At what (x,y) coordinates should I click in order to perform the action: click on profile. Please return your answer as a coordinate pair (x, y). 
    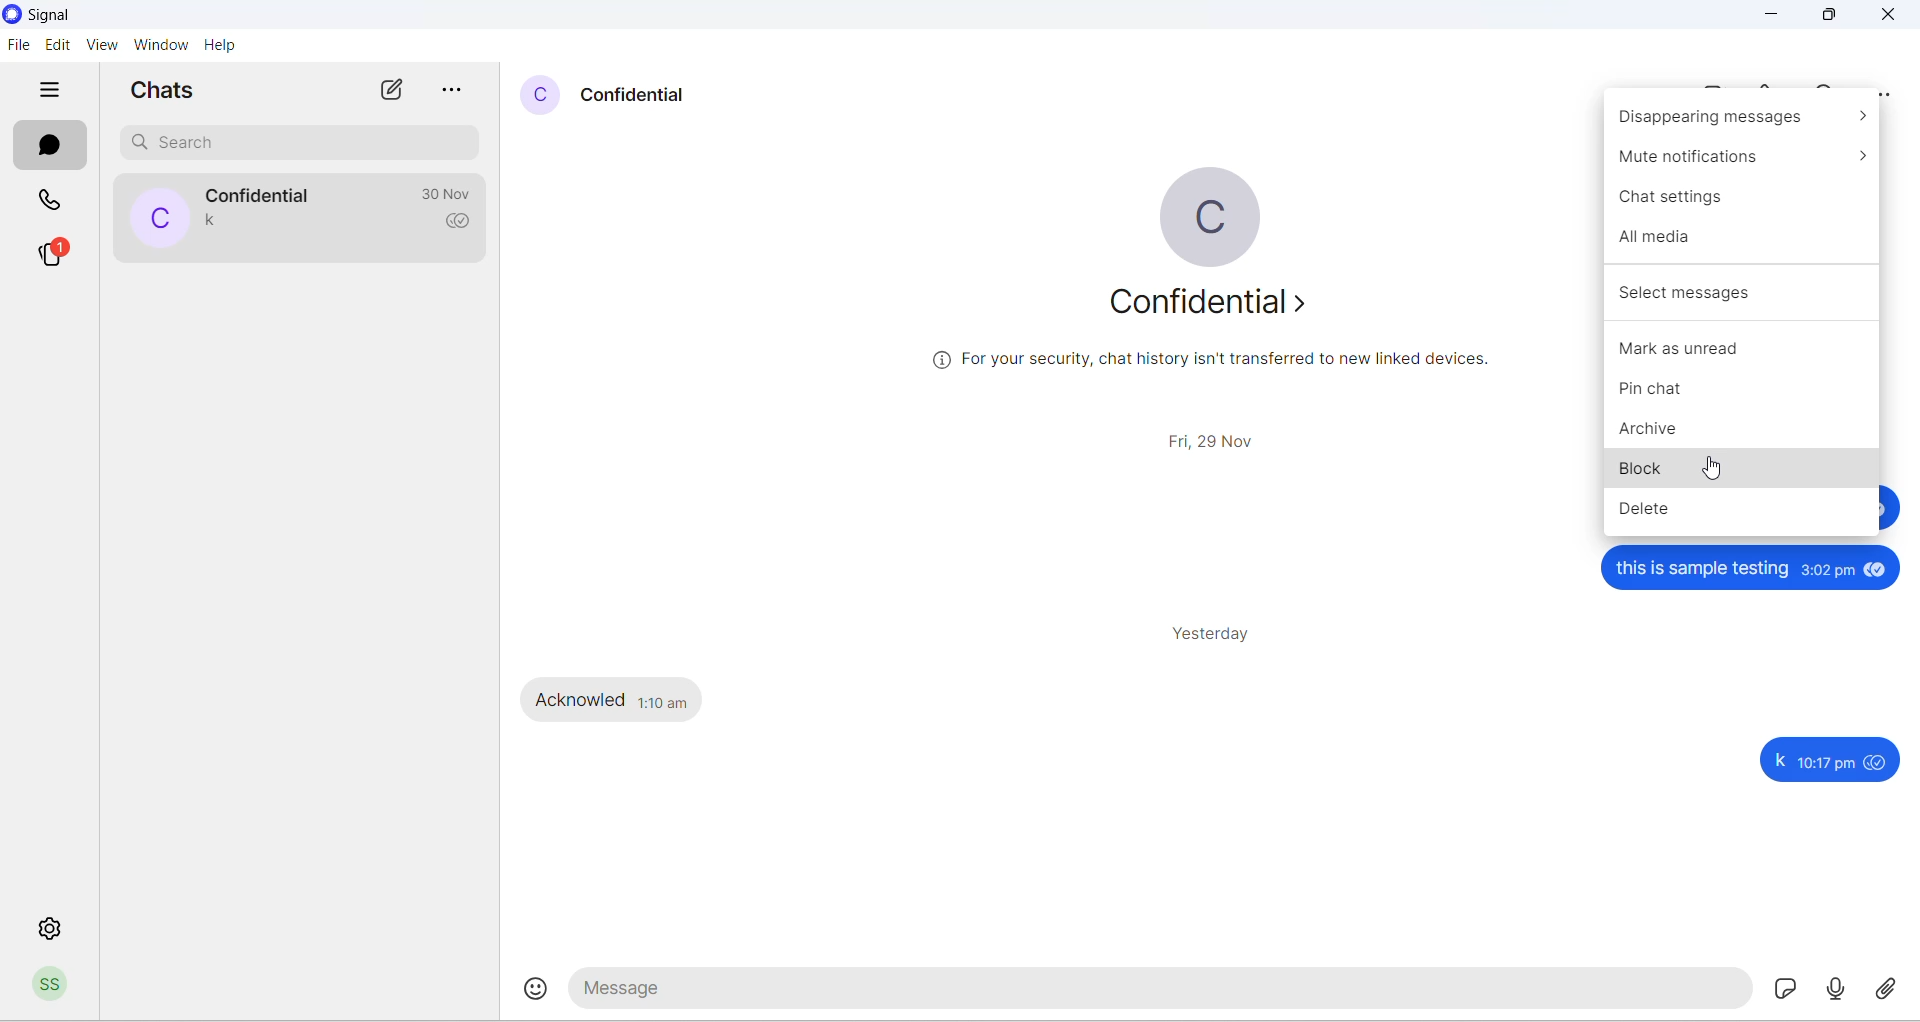
    Looking at the image, I should click on (51, 986).